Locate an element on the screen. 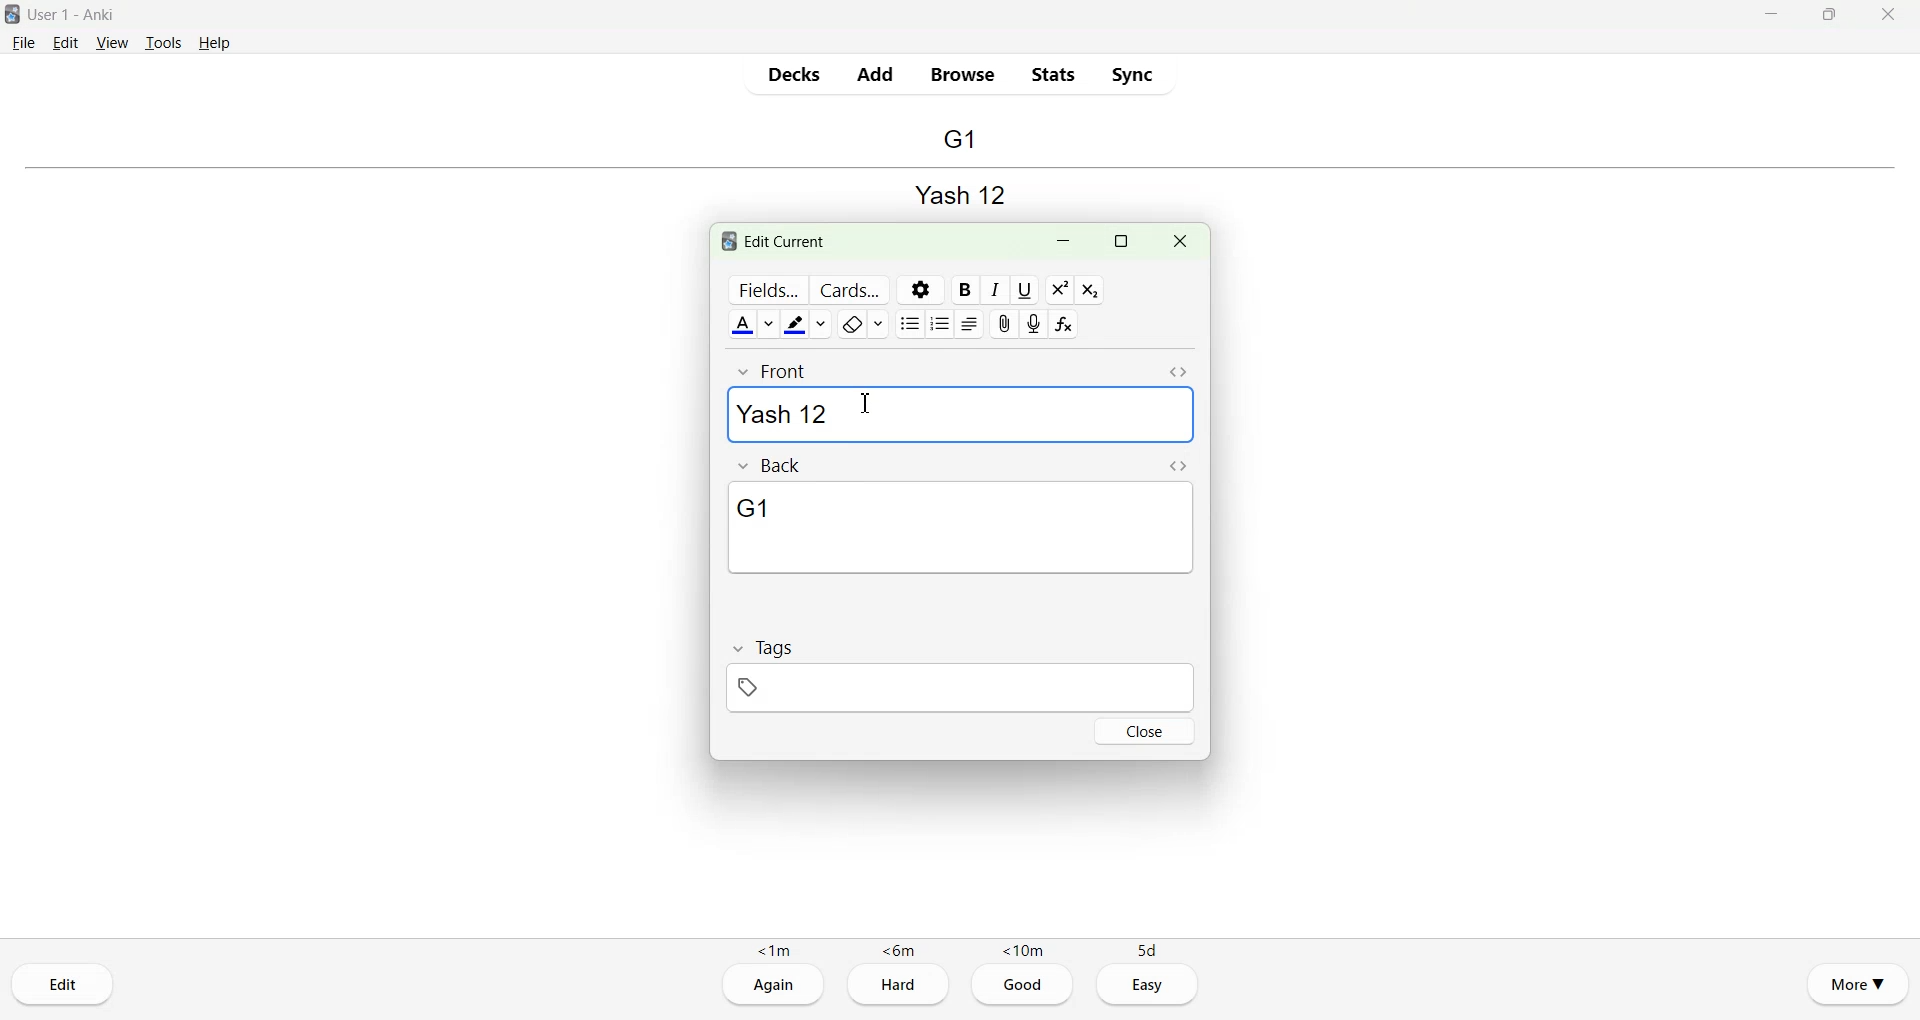 The image size is (1920, 1020). Toggle HTML Editor is located at coordinates (1178, 373).